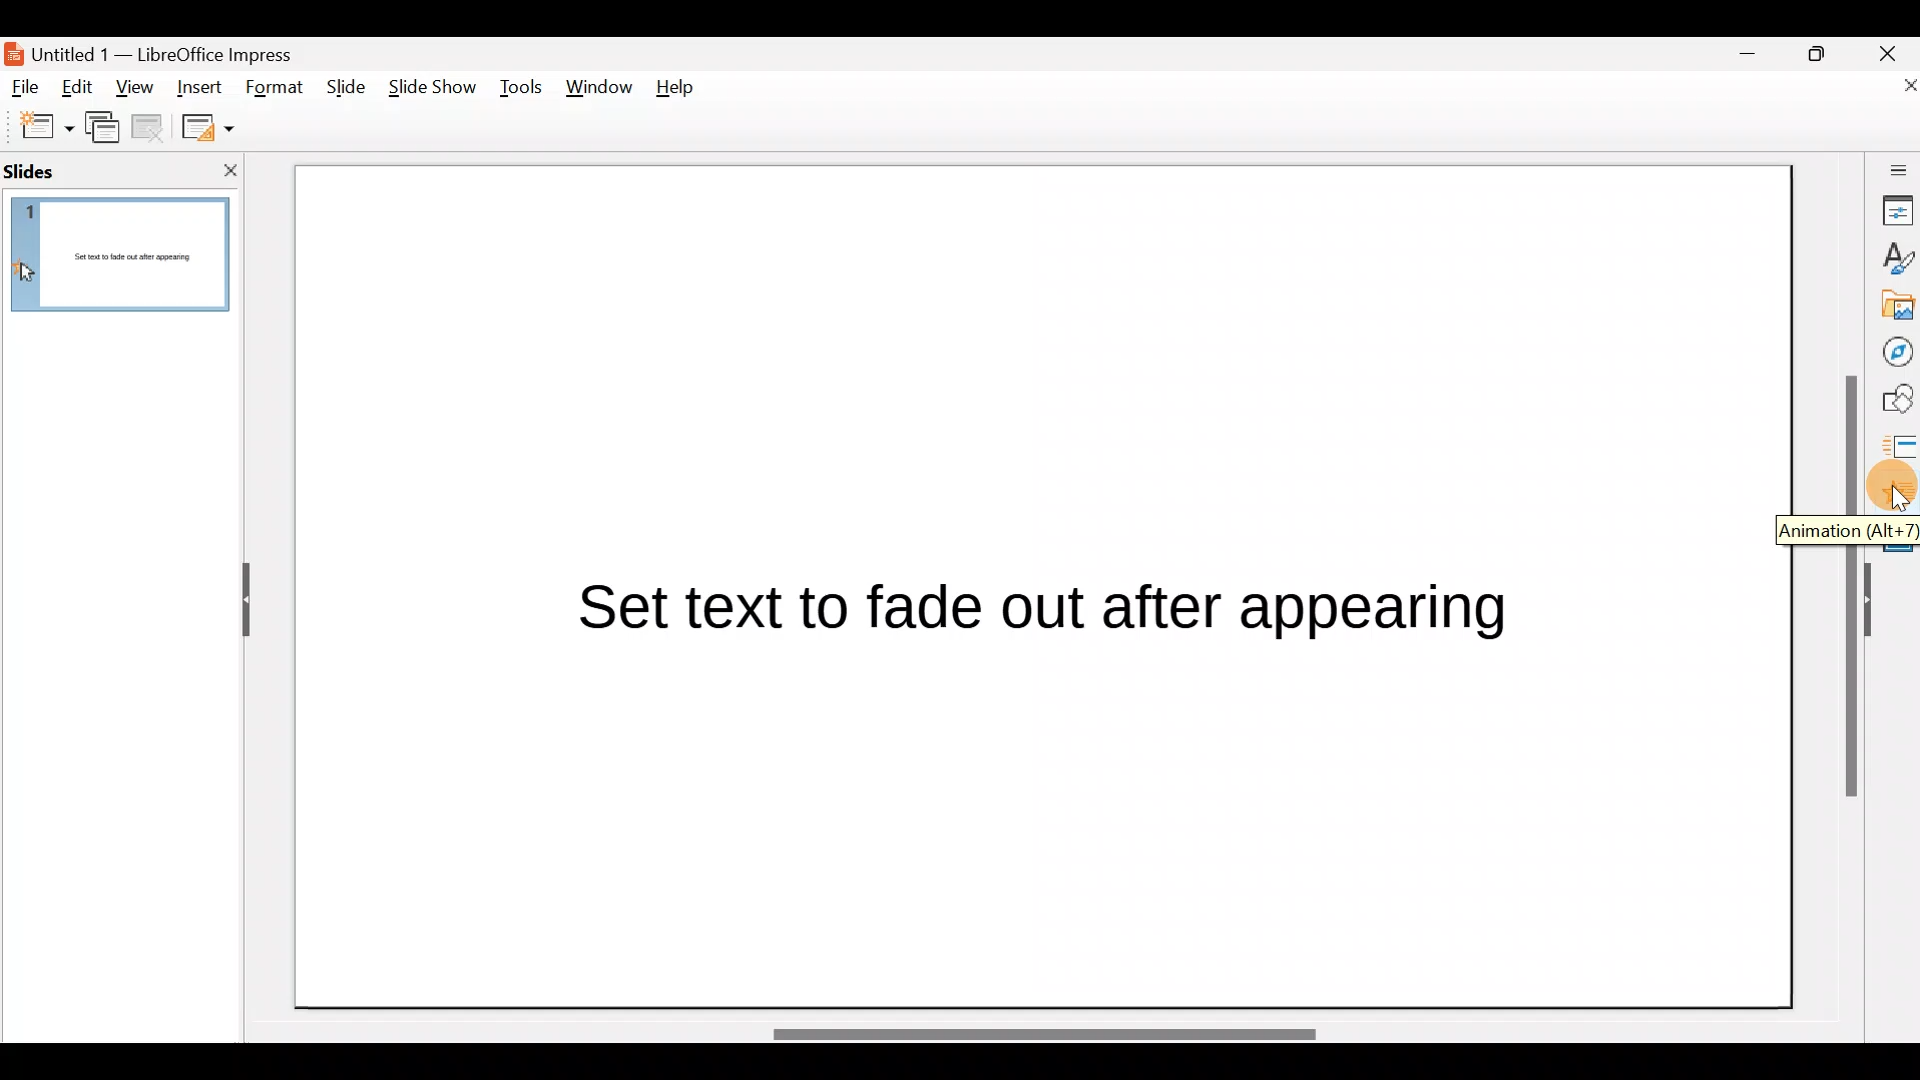 The height and width of the screenshot is (1080, 1920). I want to click on Cursor, so click(1888, 505).